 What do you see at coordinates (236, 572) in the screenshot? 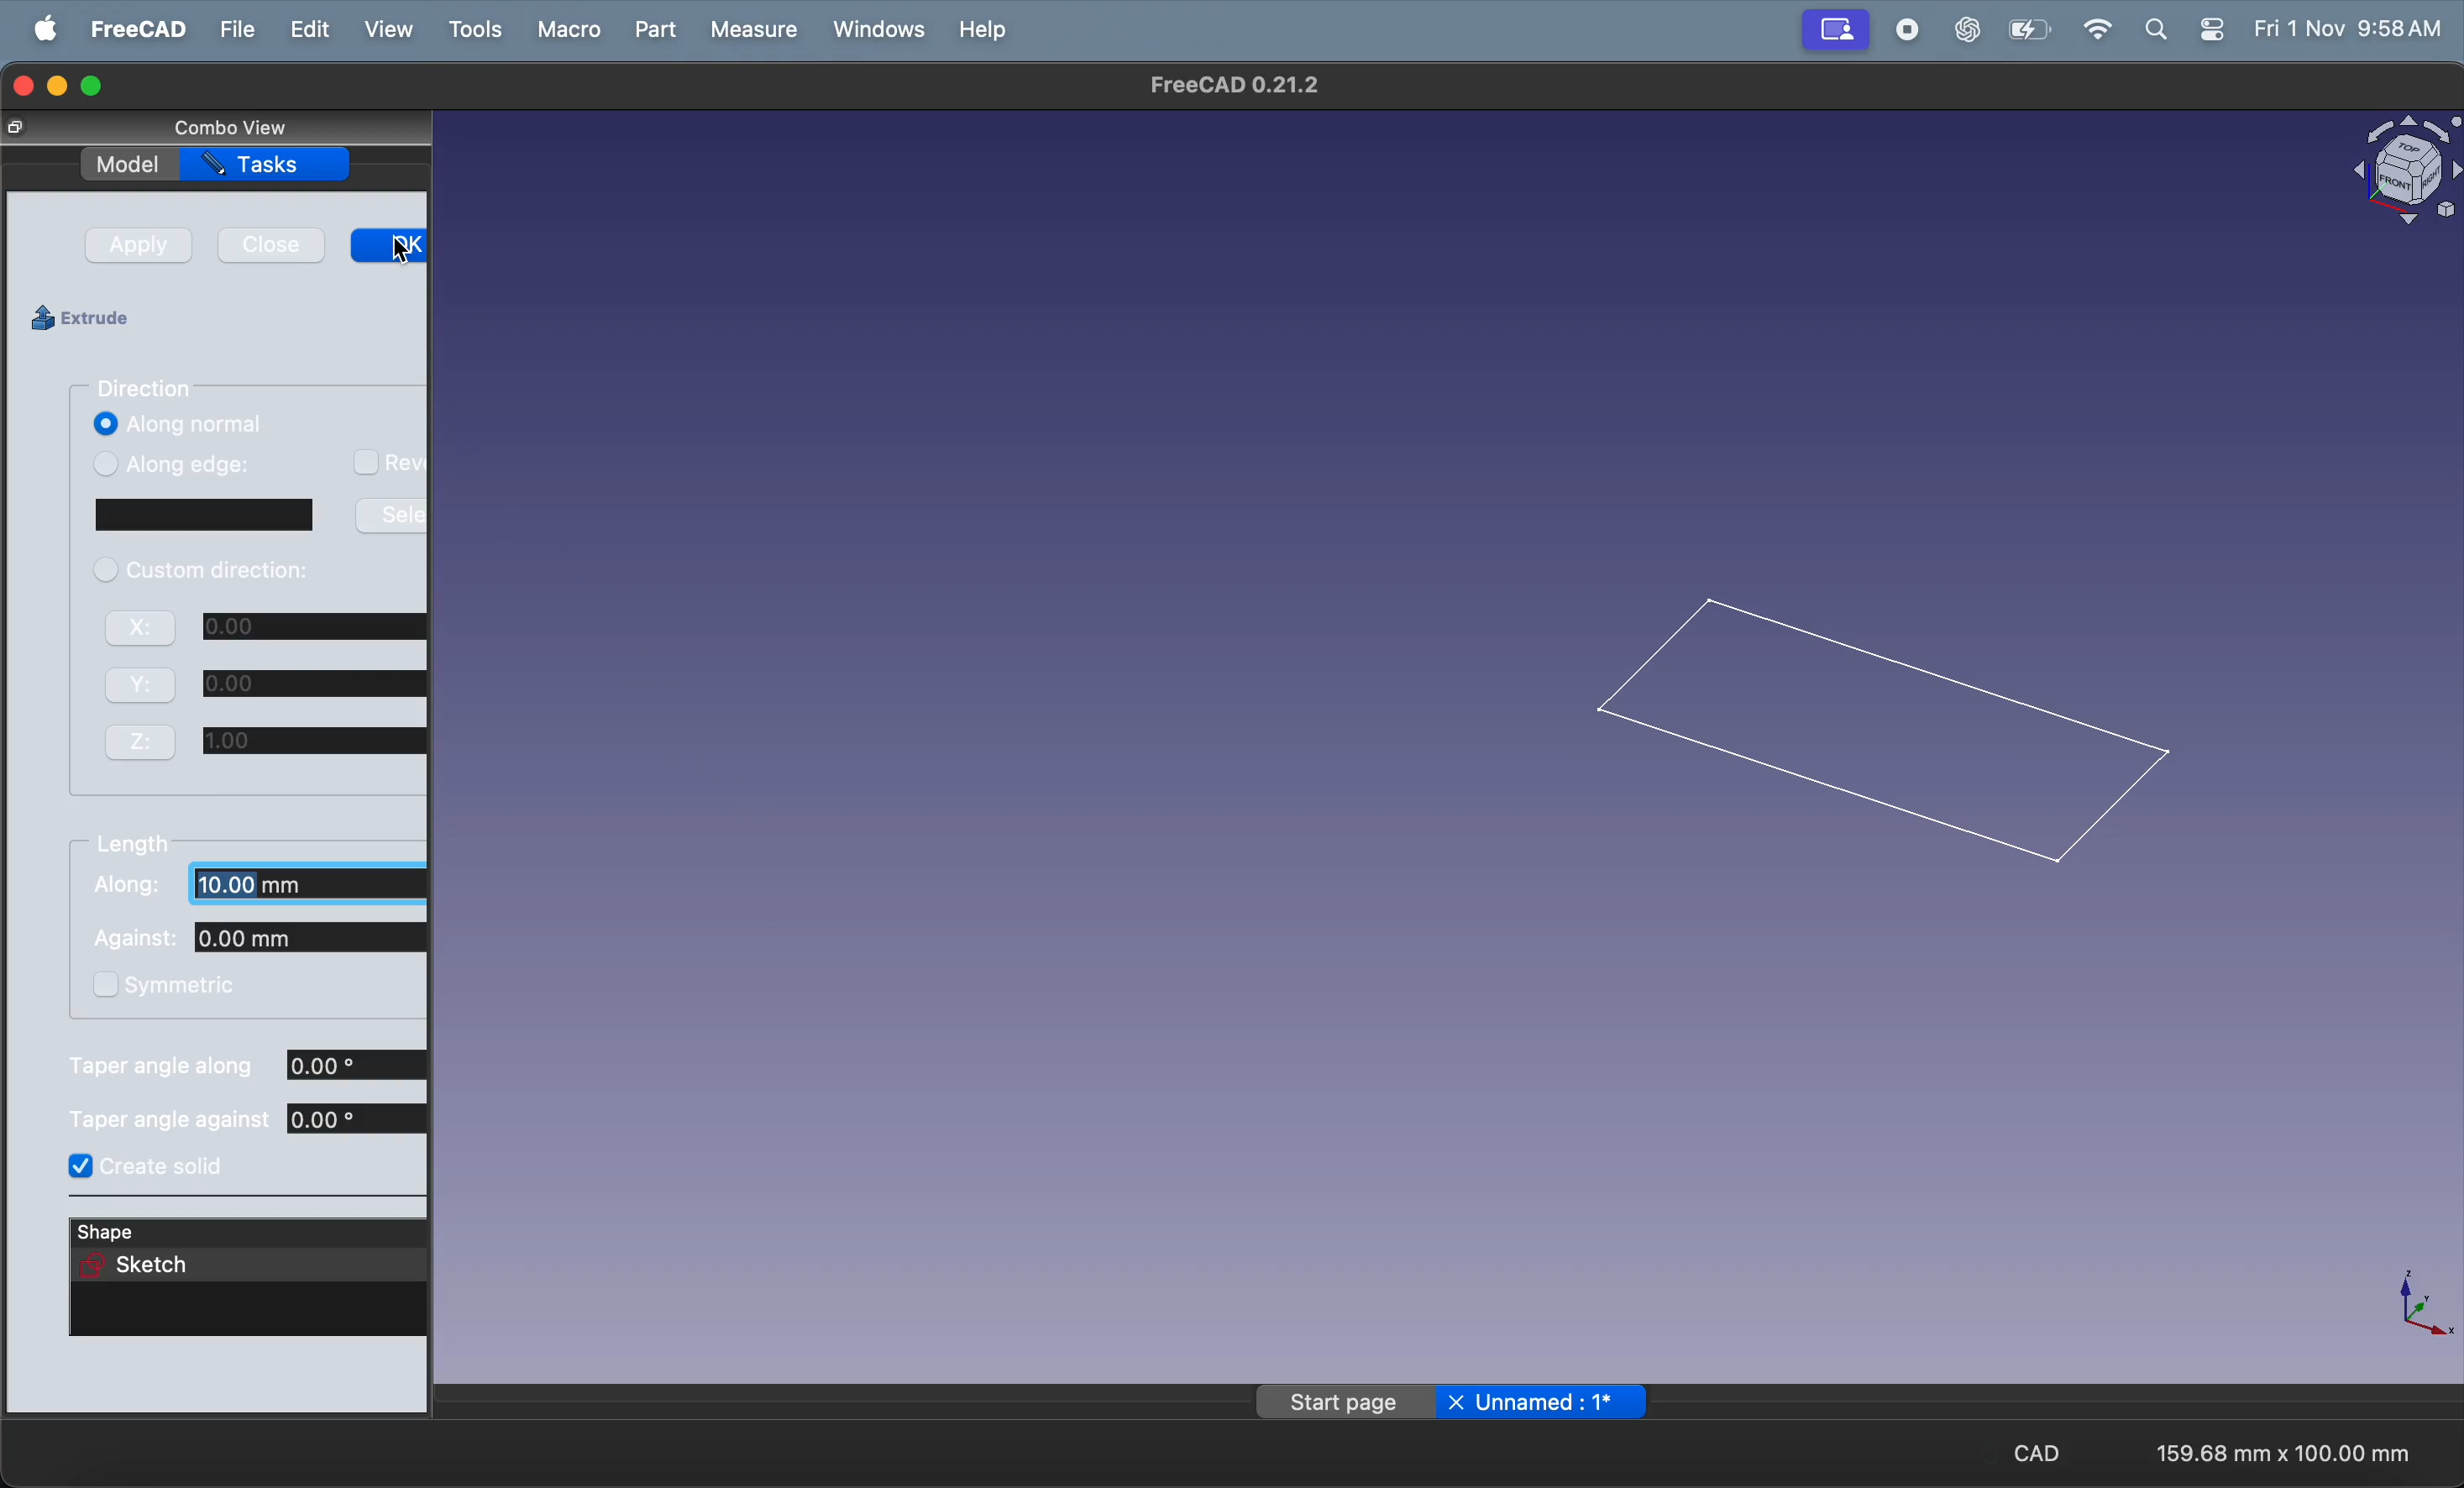
I see `custom direction` at bounding box center [236, 572].